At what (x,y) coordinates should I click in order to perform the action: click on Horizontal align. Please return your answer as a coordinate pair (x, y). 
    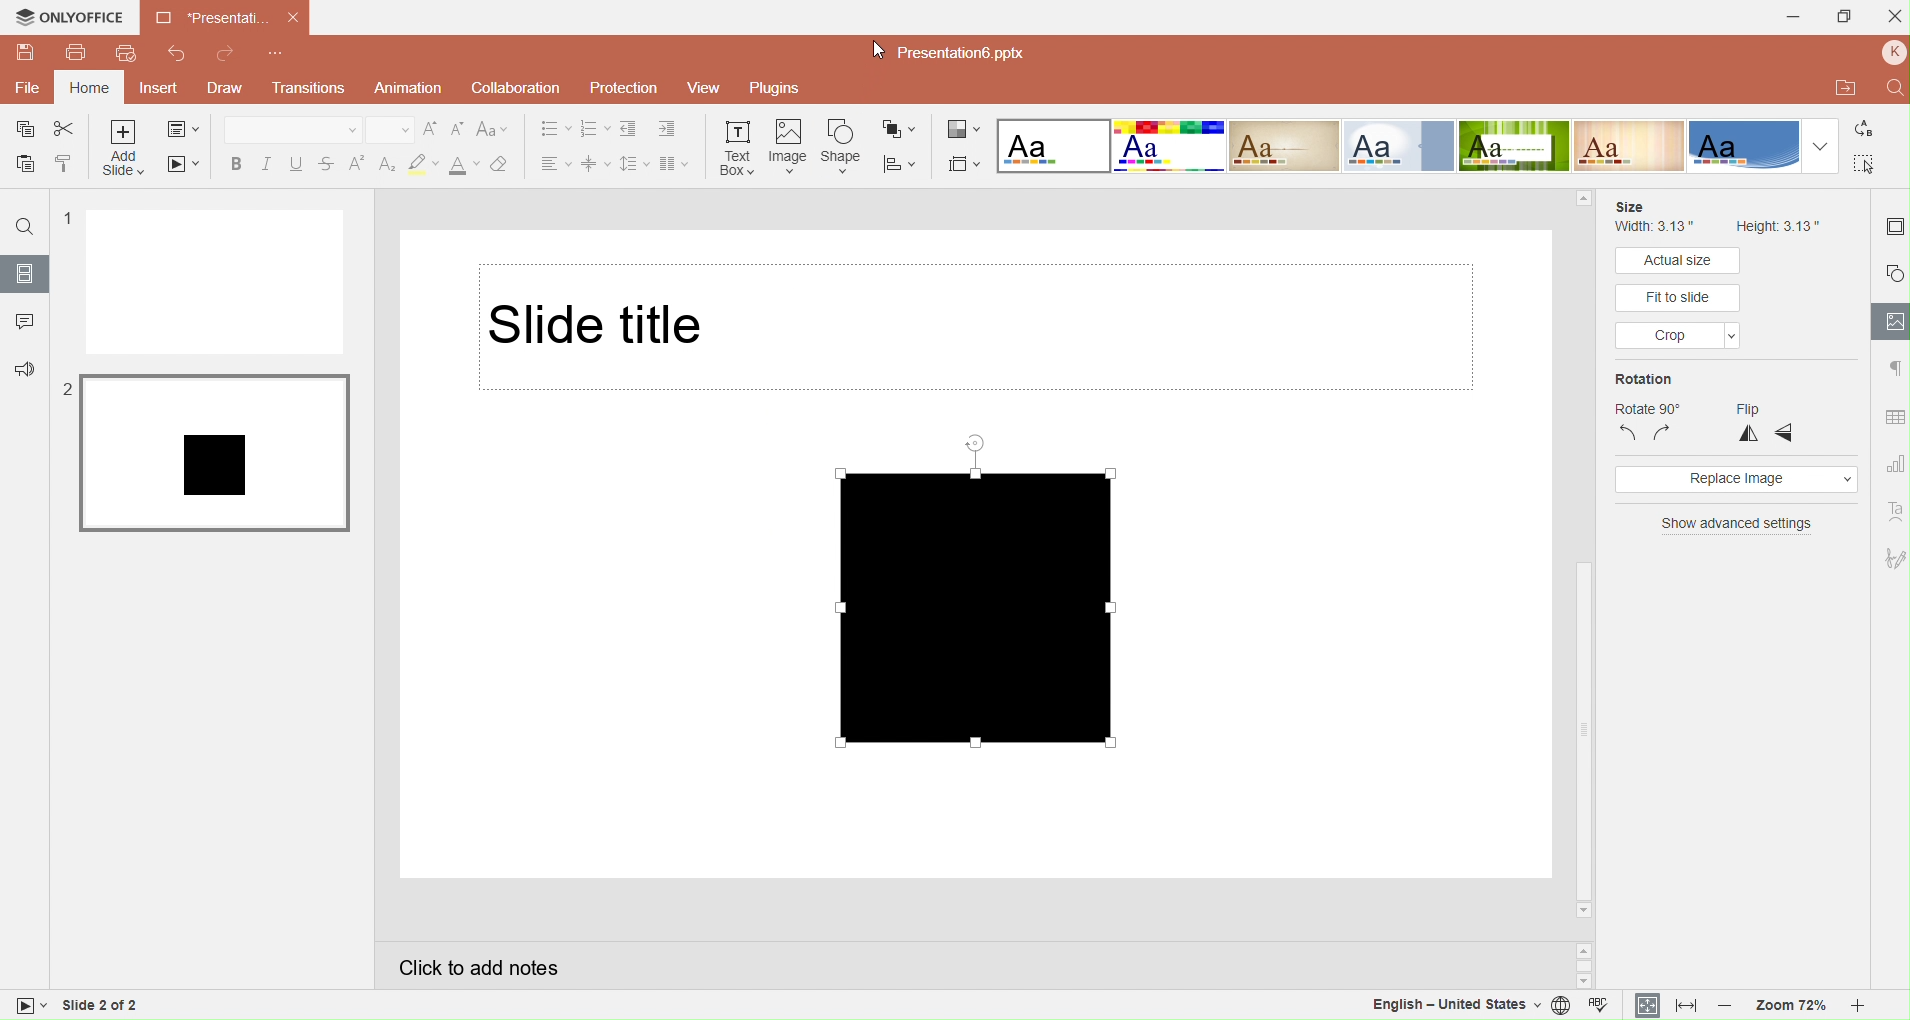
    Looking at the image, I should click on (552, 163).